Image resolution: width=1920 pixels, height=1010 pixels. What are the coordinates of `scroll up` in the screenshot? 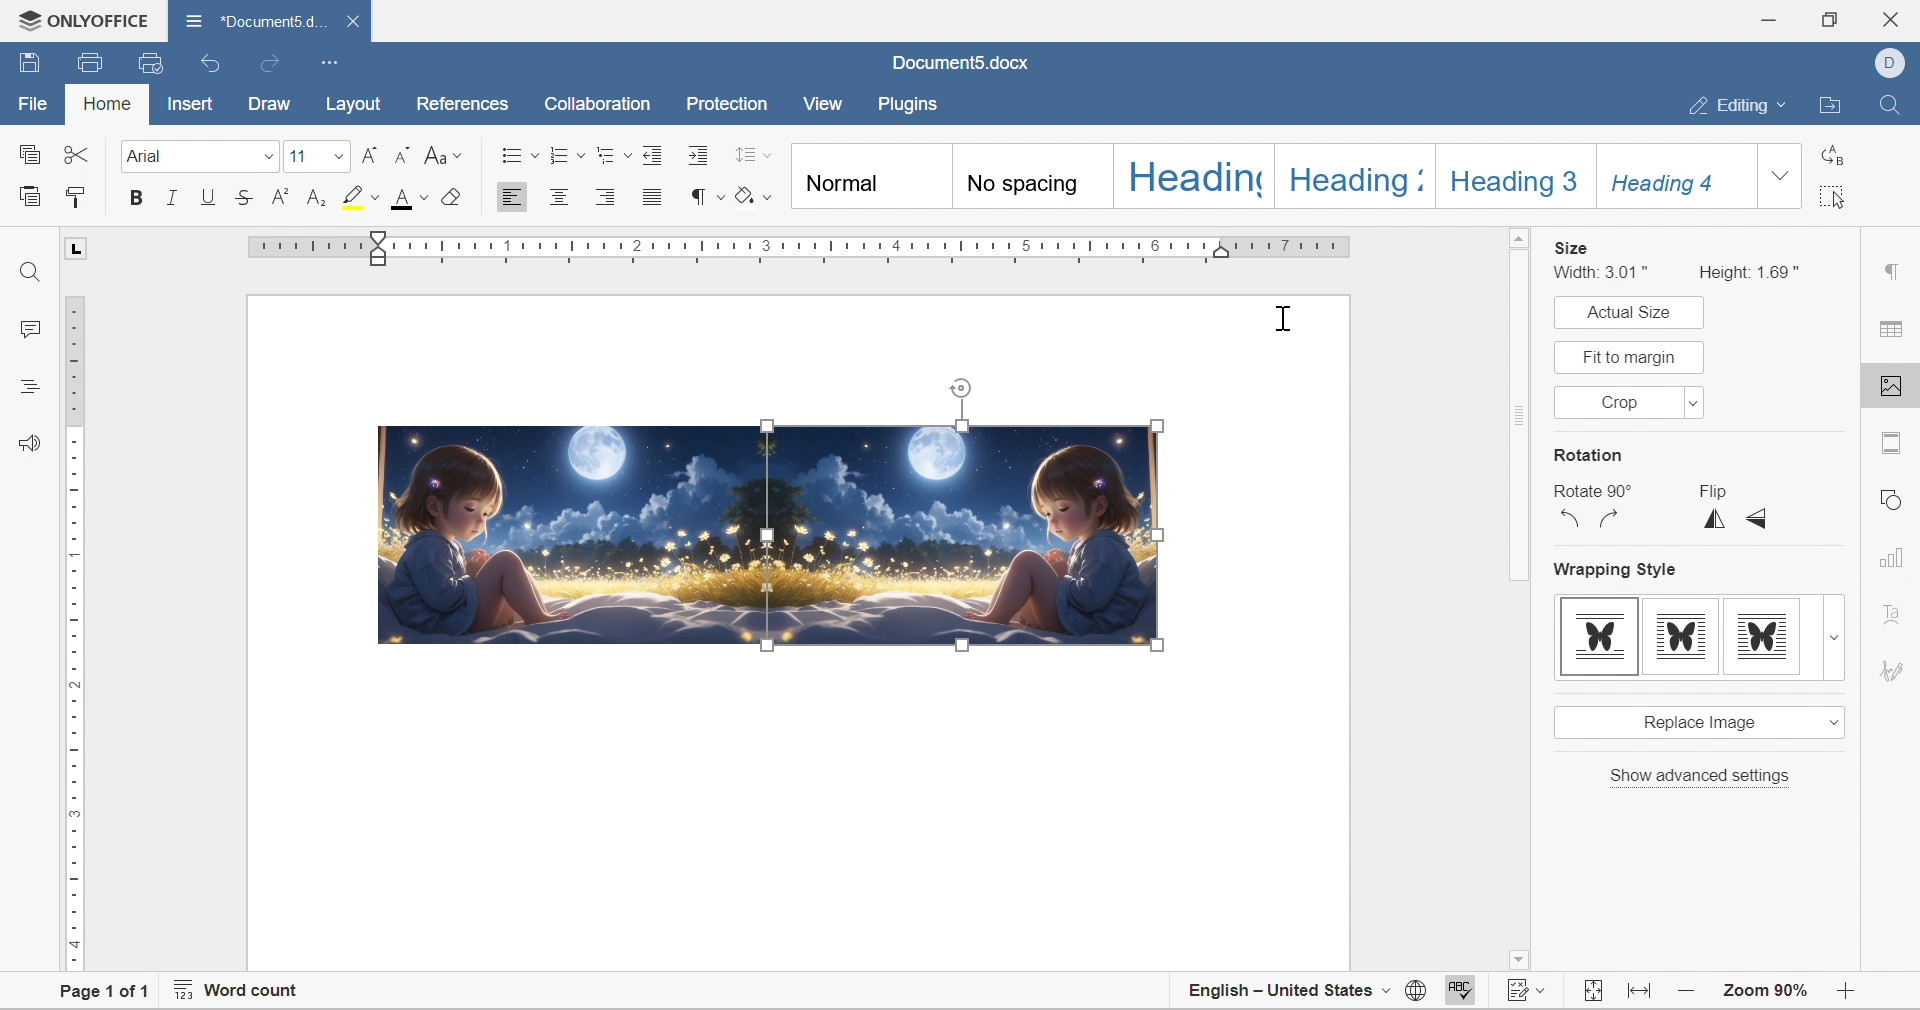 It's located at (1853, 236).